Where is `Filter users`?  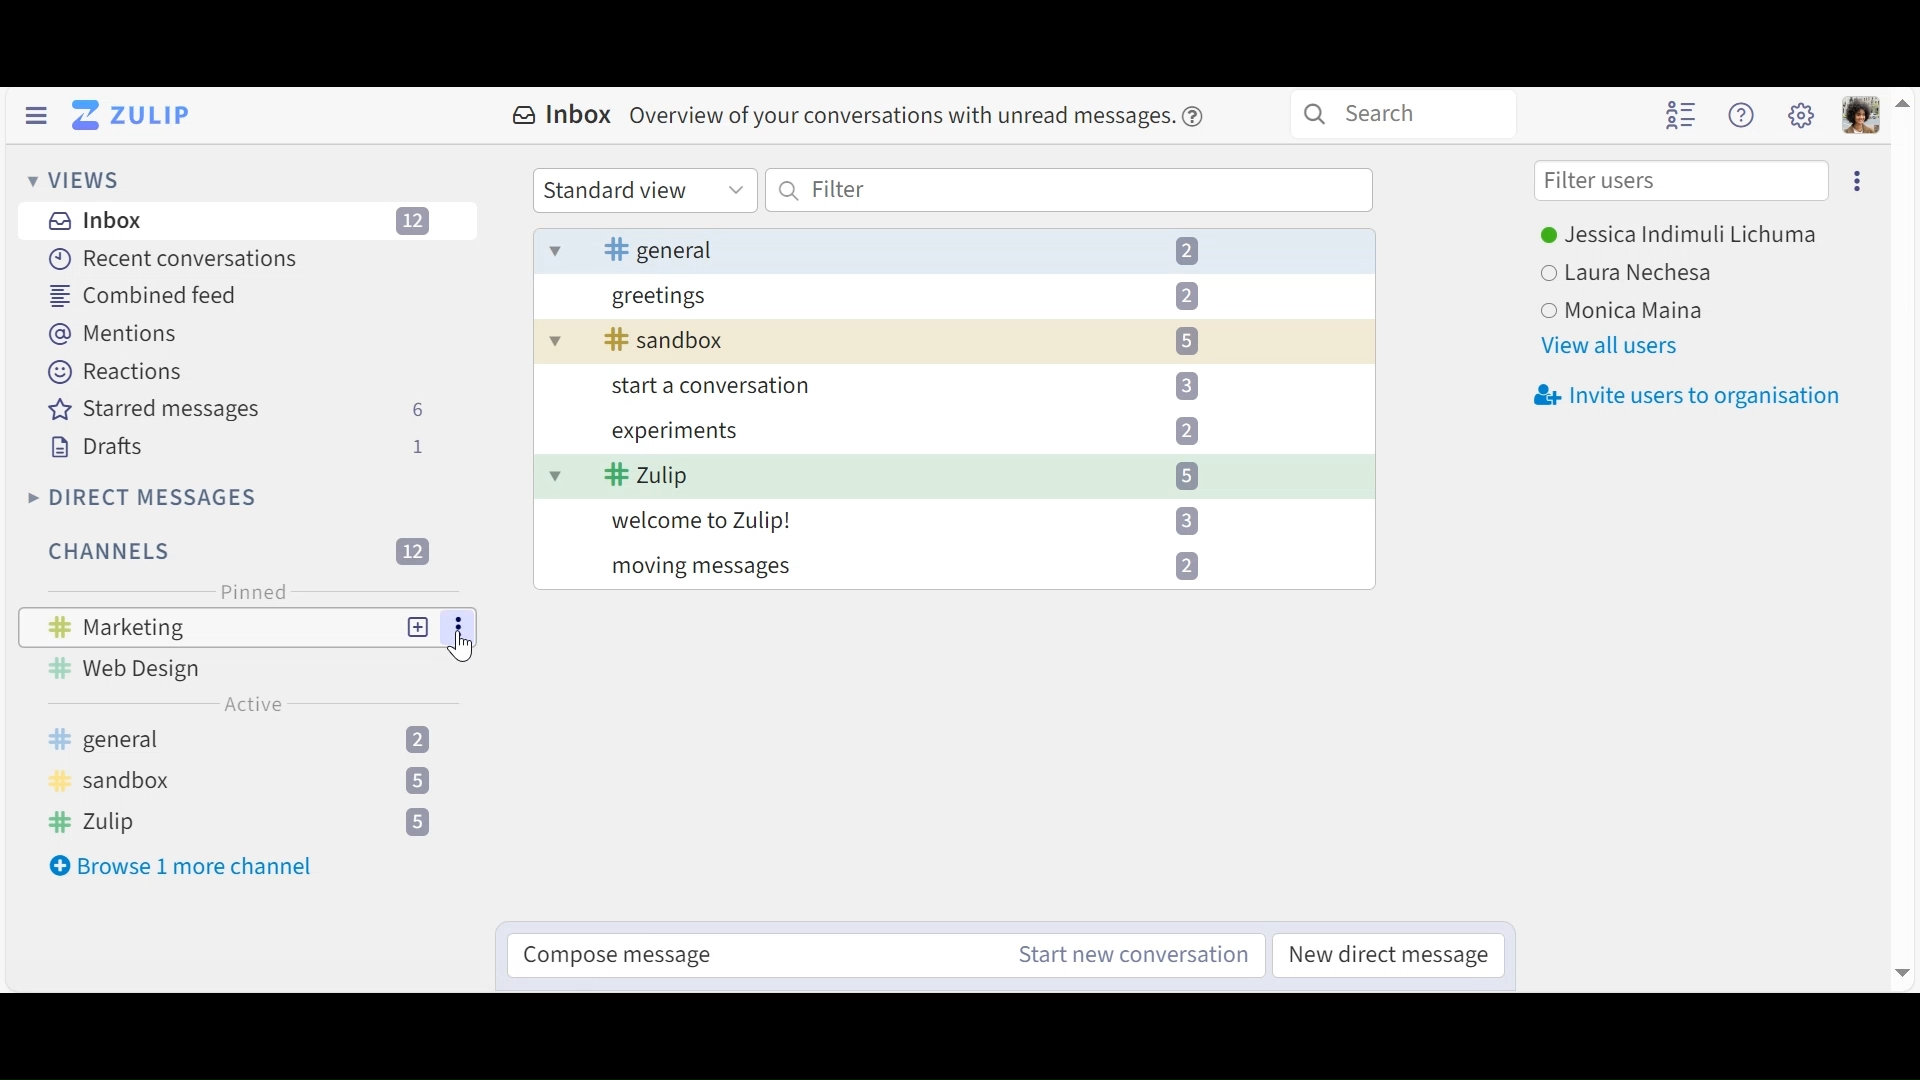 Filter users is located at coordinates (1681, 182).